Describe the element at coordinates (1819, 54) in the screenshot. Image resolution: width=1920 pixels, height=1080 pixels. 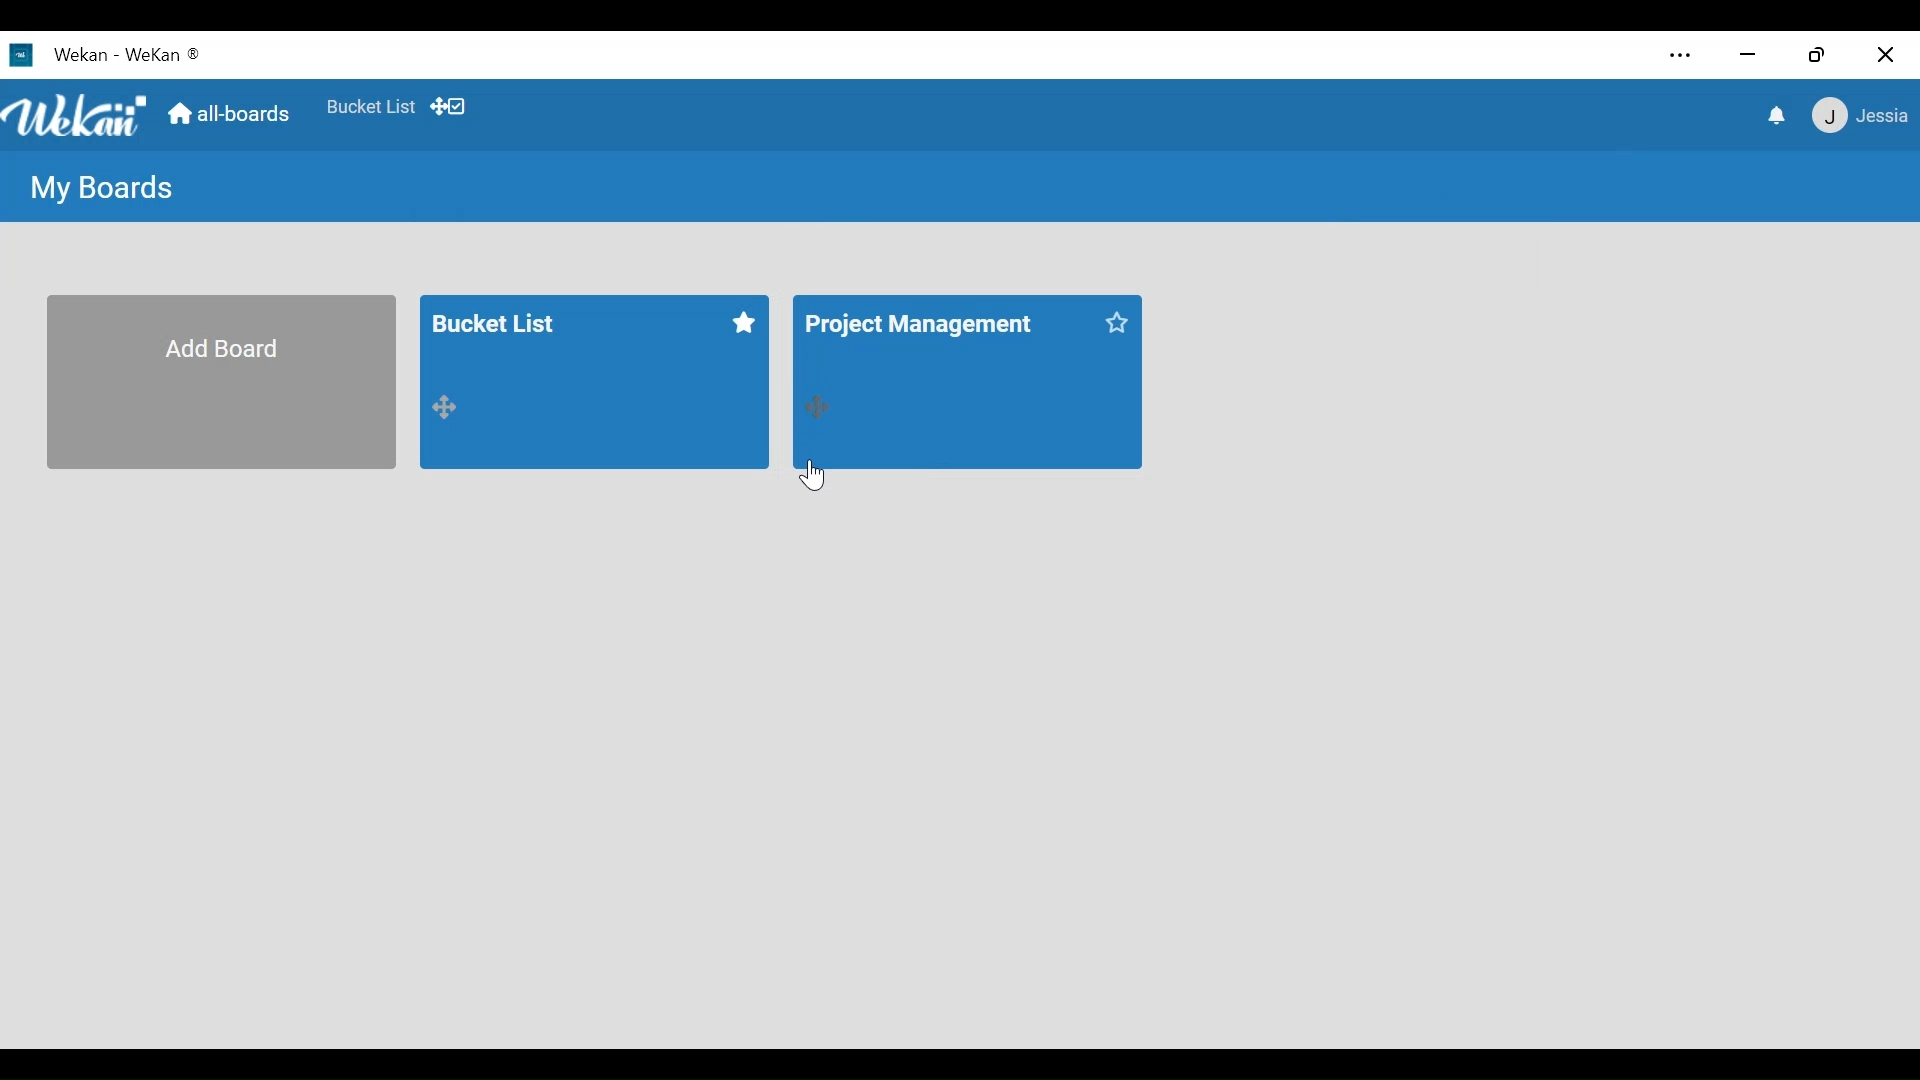
I see `Restore` at that location.